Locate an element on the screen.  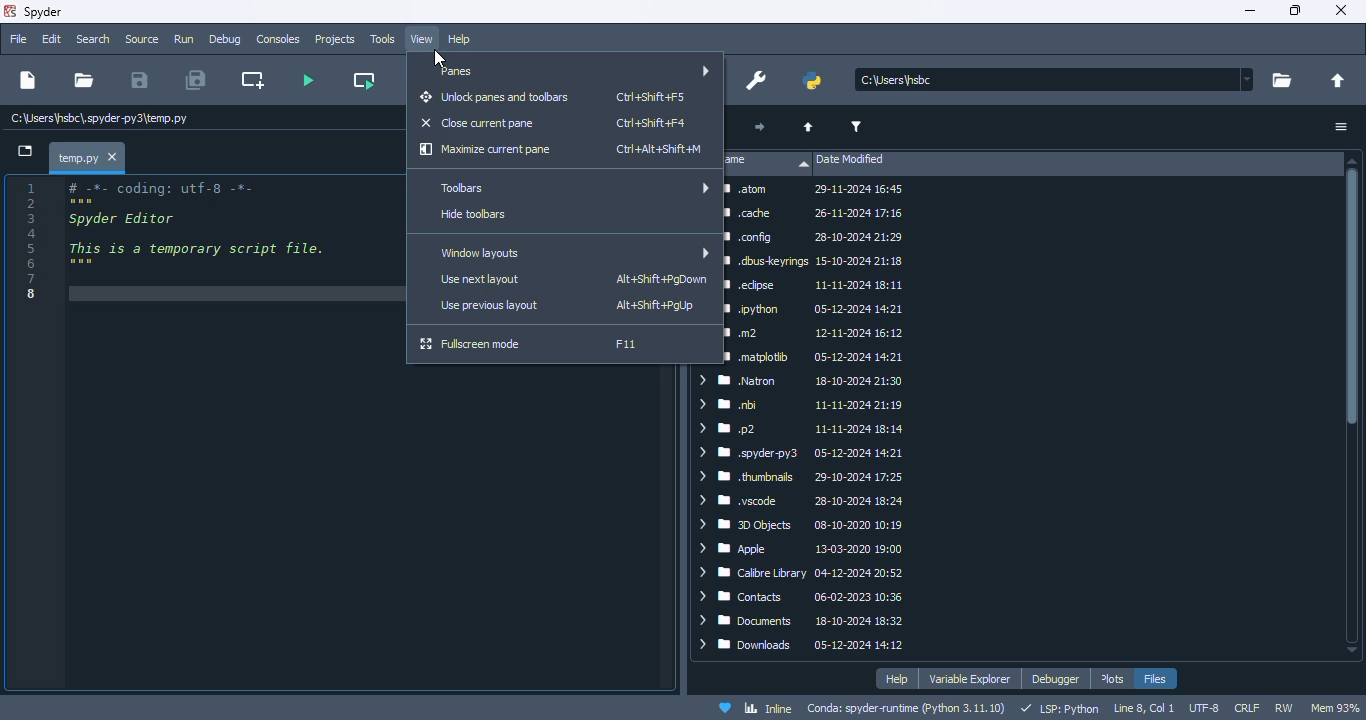
open file is located at coordinates (83, 79).